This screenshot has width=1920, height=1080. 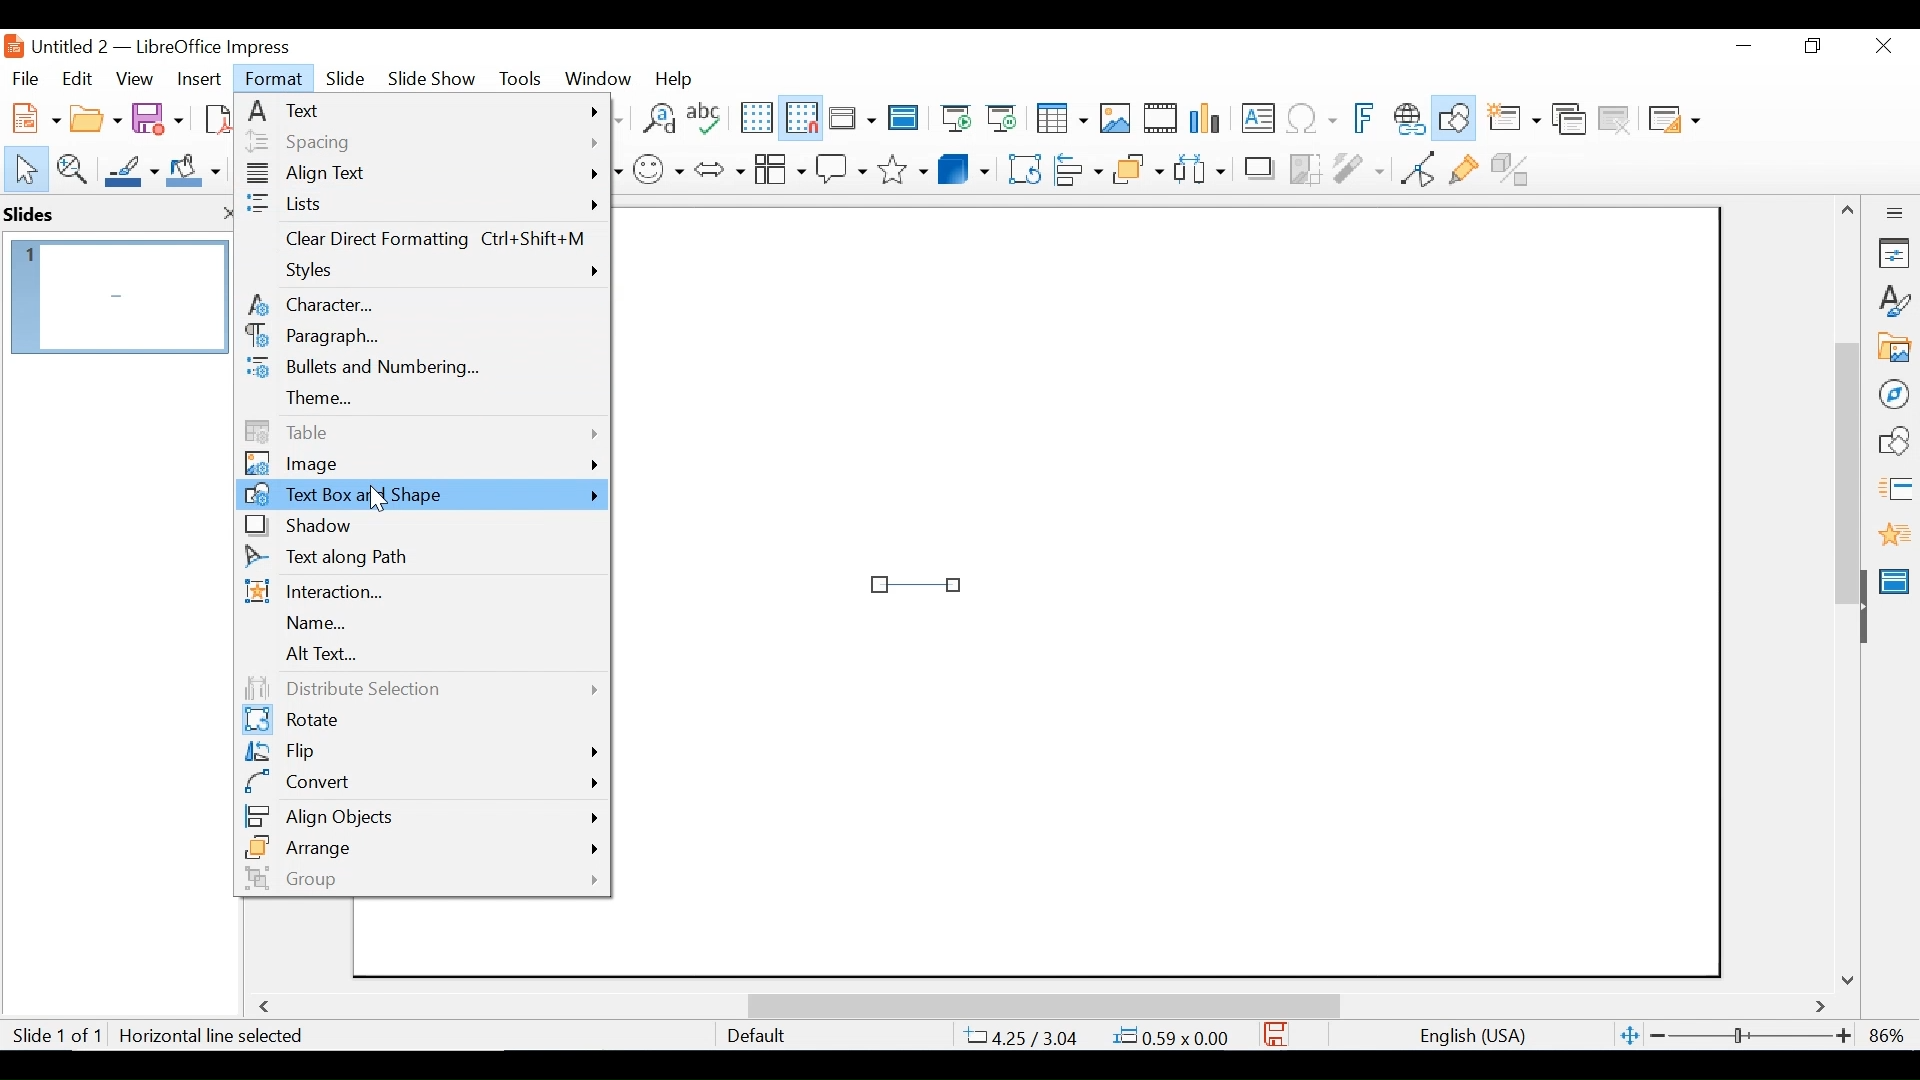 I want to click on Paragraph, so click(x=421, y=337).